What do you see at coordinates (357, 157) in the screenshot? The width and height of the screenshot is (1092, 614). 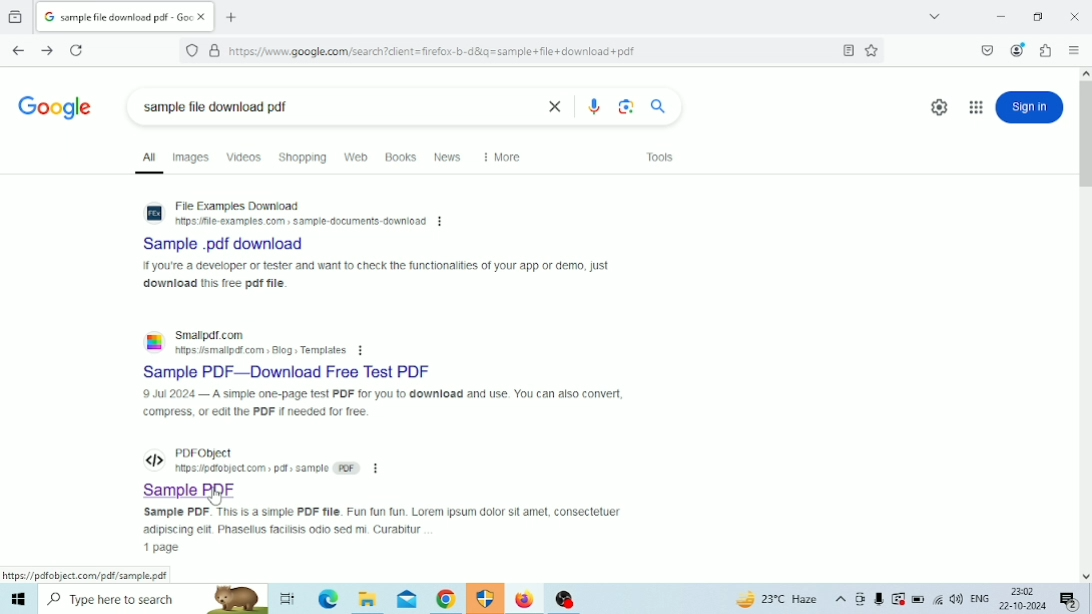 I see `Web` at bounding box center [357, 157].